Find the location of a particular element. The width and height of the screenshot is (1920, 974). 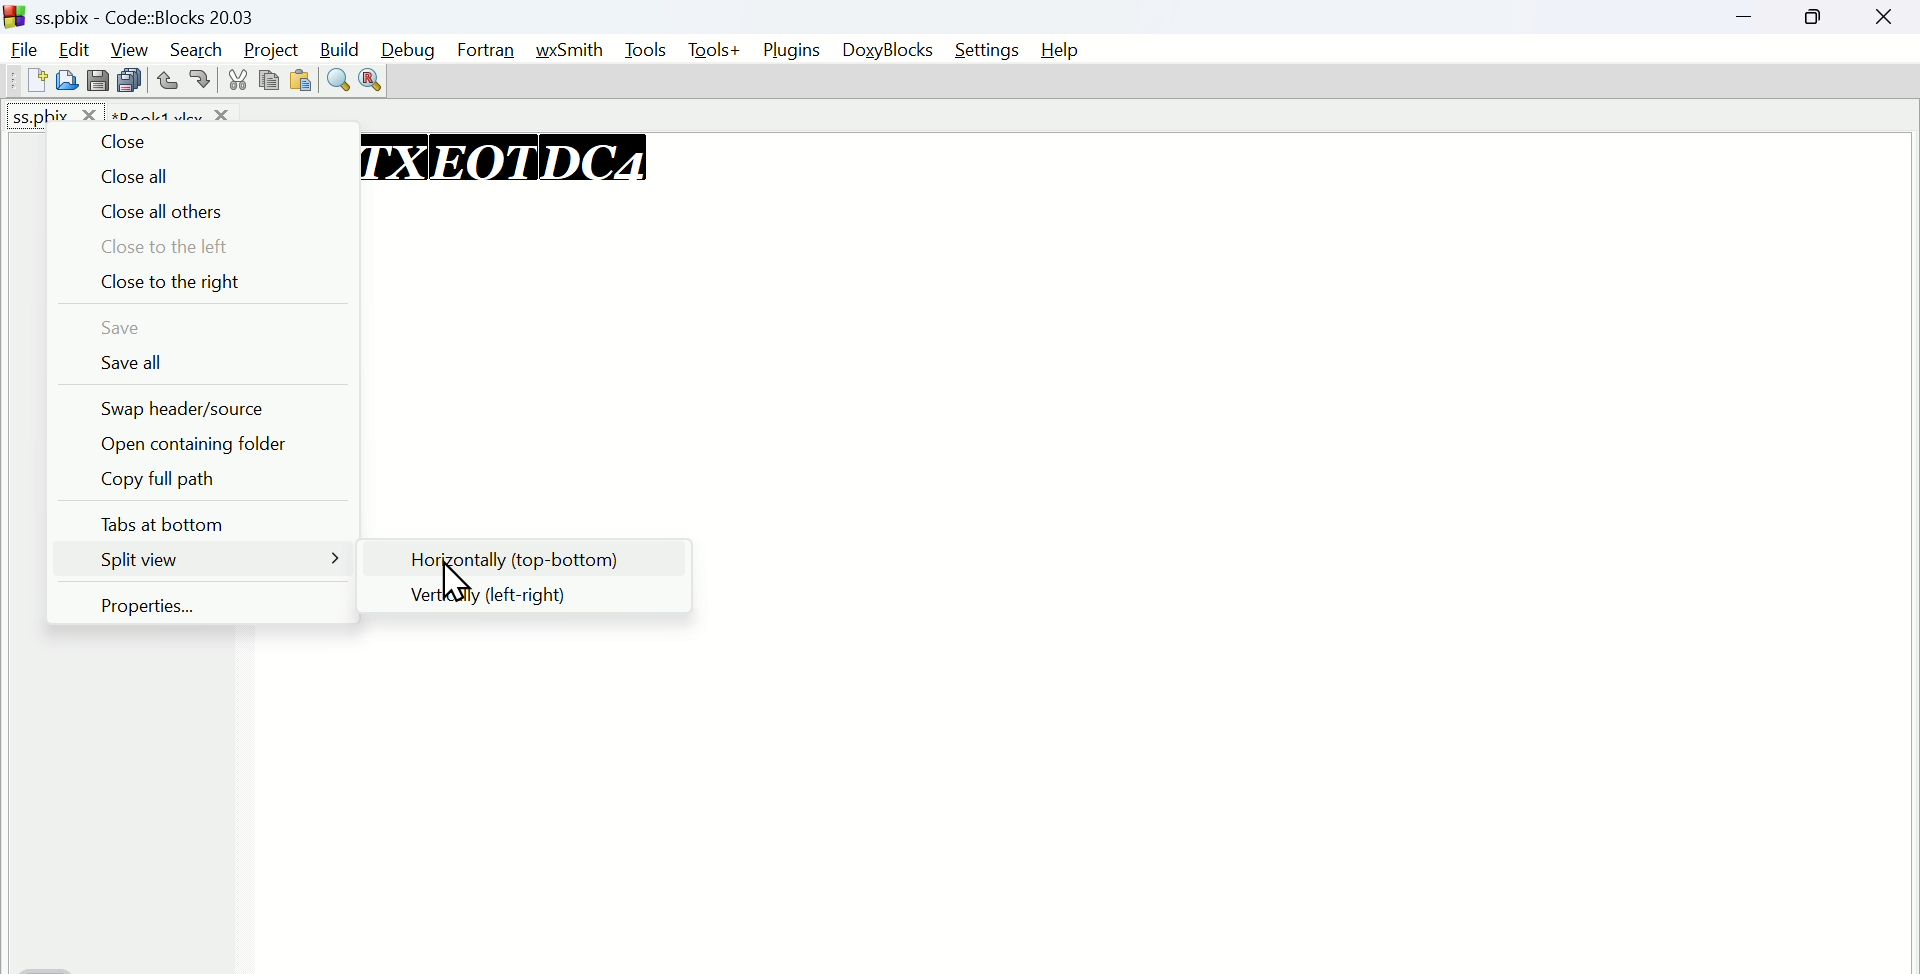

Settings is located at coordinates (985, 50).